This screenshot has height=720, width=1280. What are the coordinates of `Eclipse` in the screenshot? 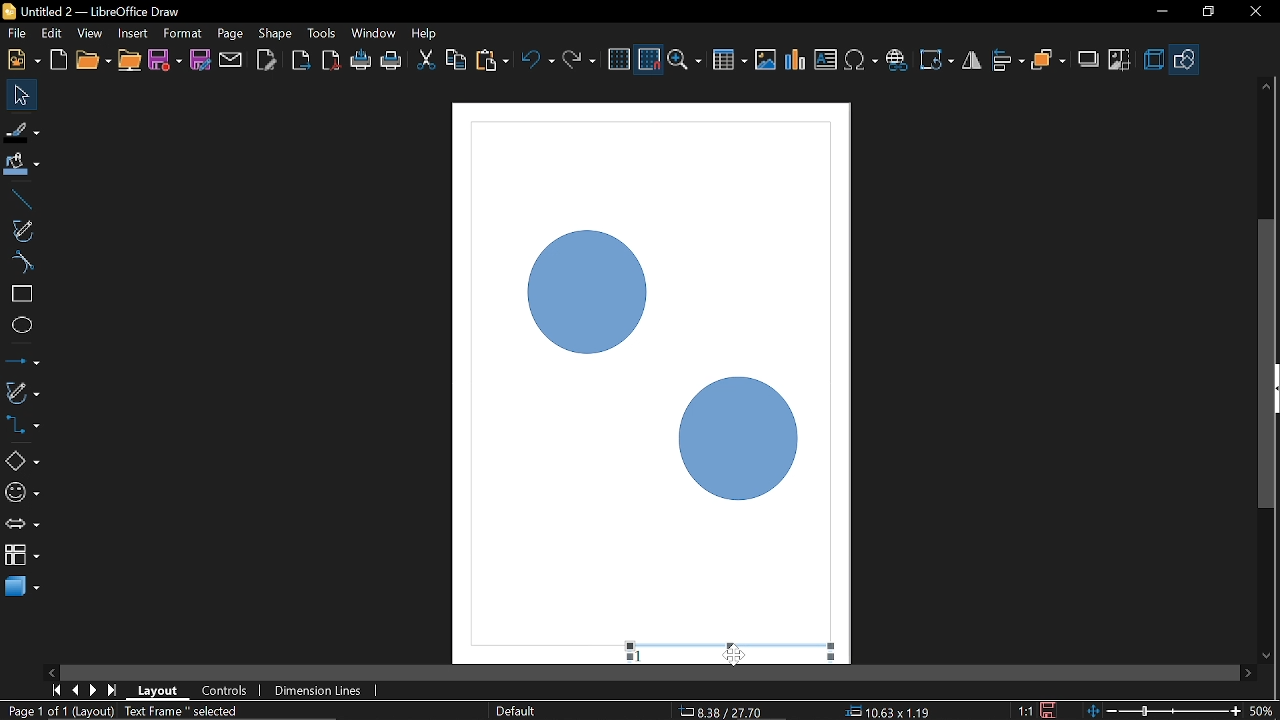 It's located at (22, 326).